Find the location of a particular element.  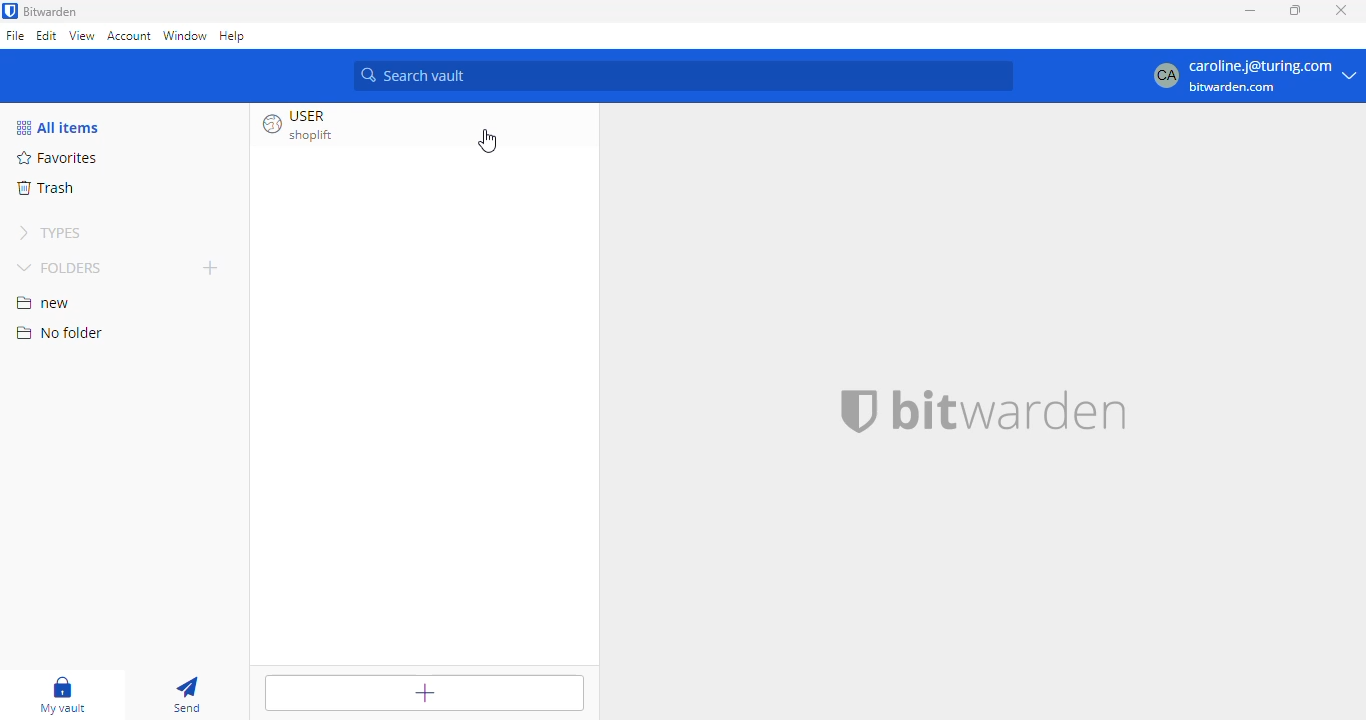

search vault is located at coordinates (685, 77).